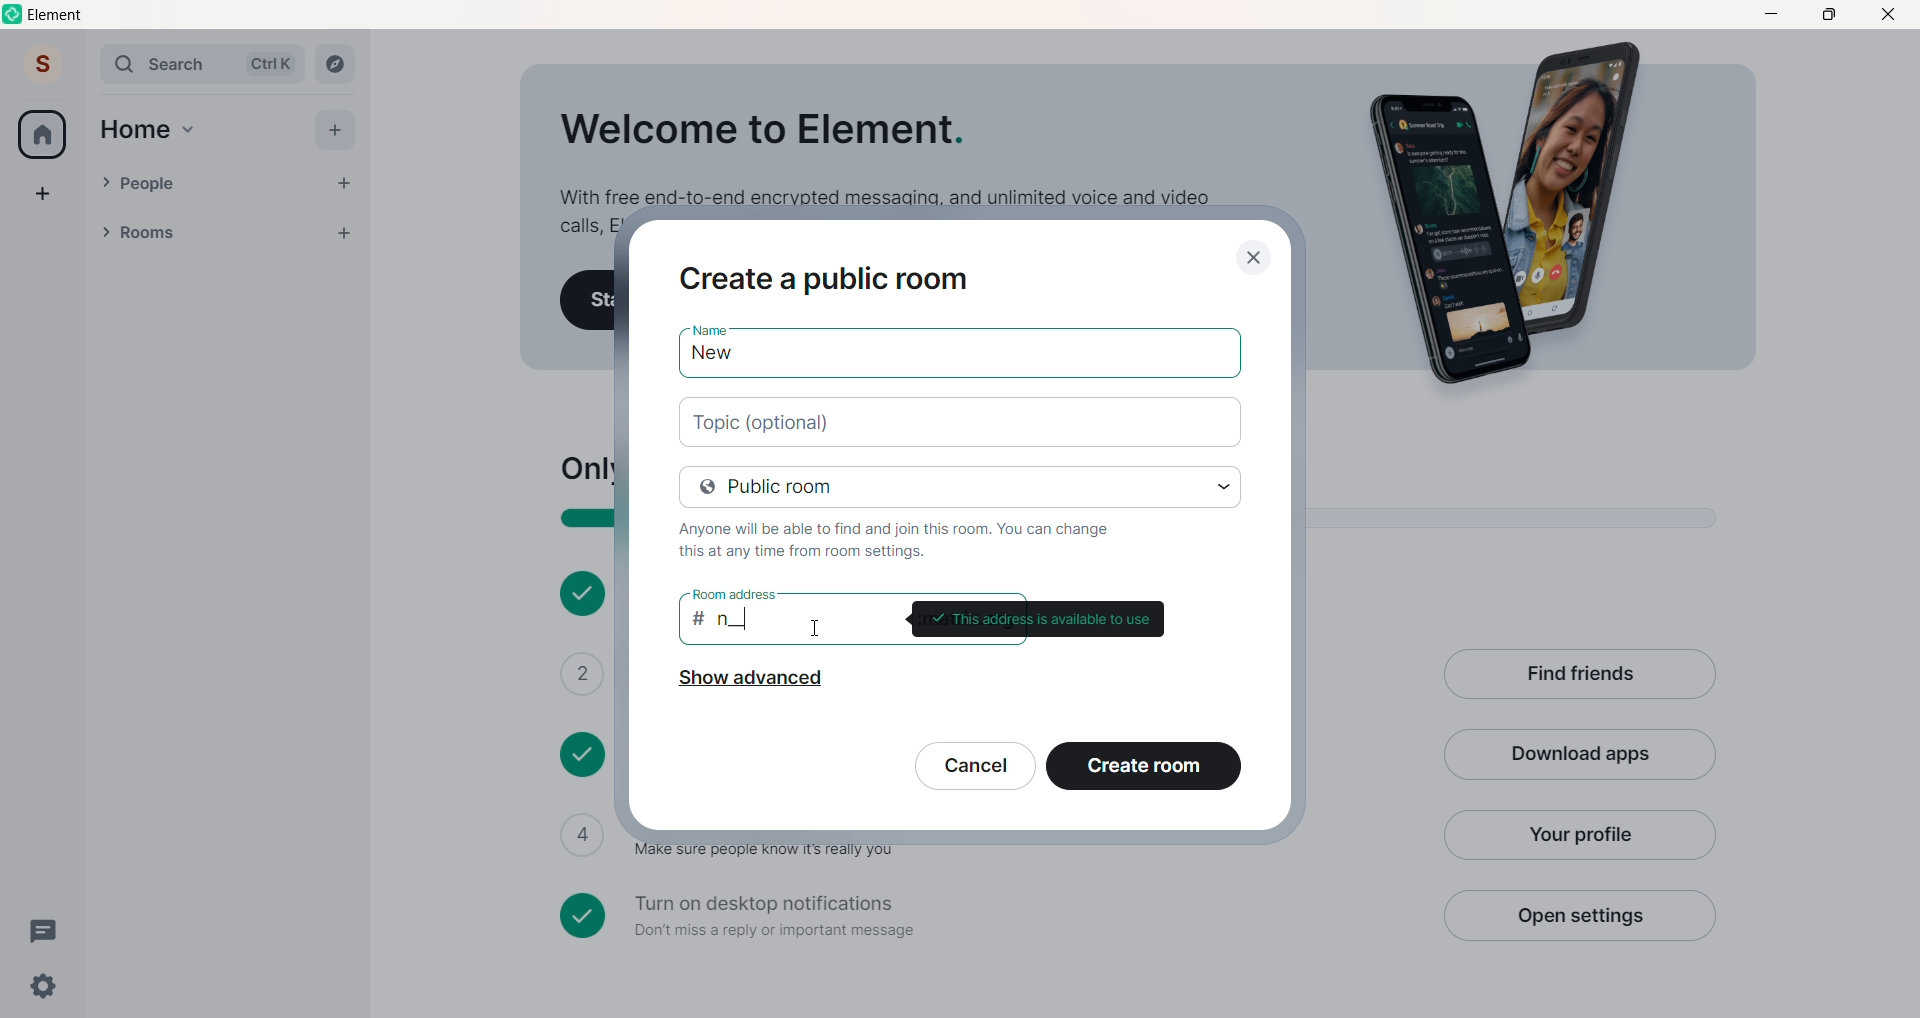 The image size is (1920, 1018). What do you see at coordinates (962, 485) in the screenshot?
I see `room privacy set to: "public room"` at bounding box center [962, 485].